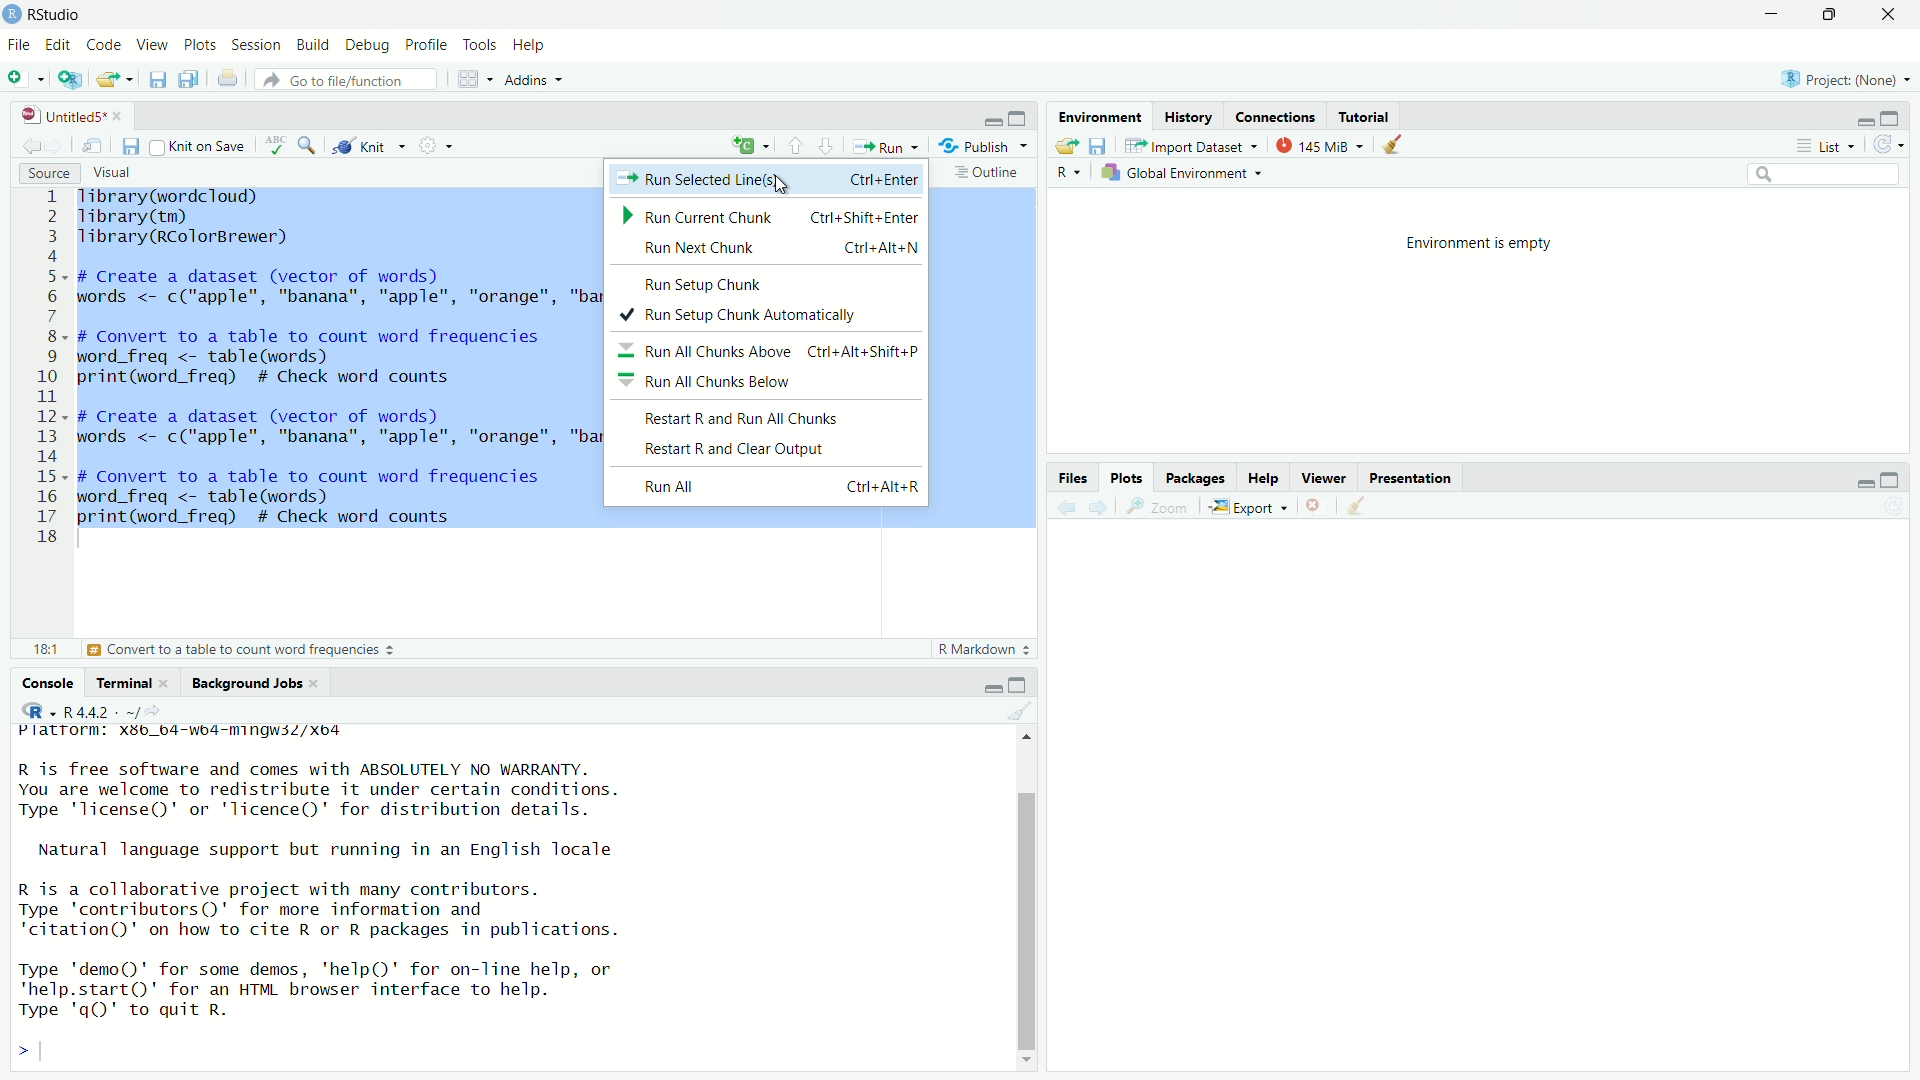 The image size is (1920, 1080). Describe the element at coordinates (1028, 899) in the screenshot. I see `Scrollbar` at that location.